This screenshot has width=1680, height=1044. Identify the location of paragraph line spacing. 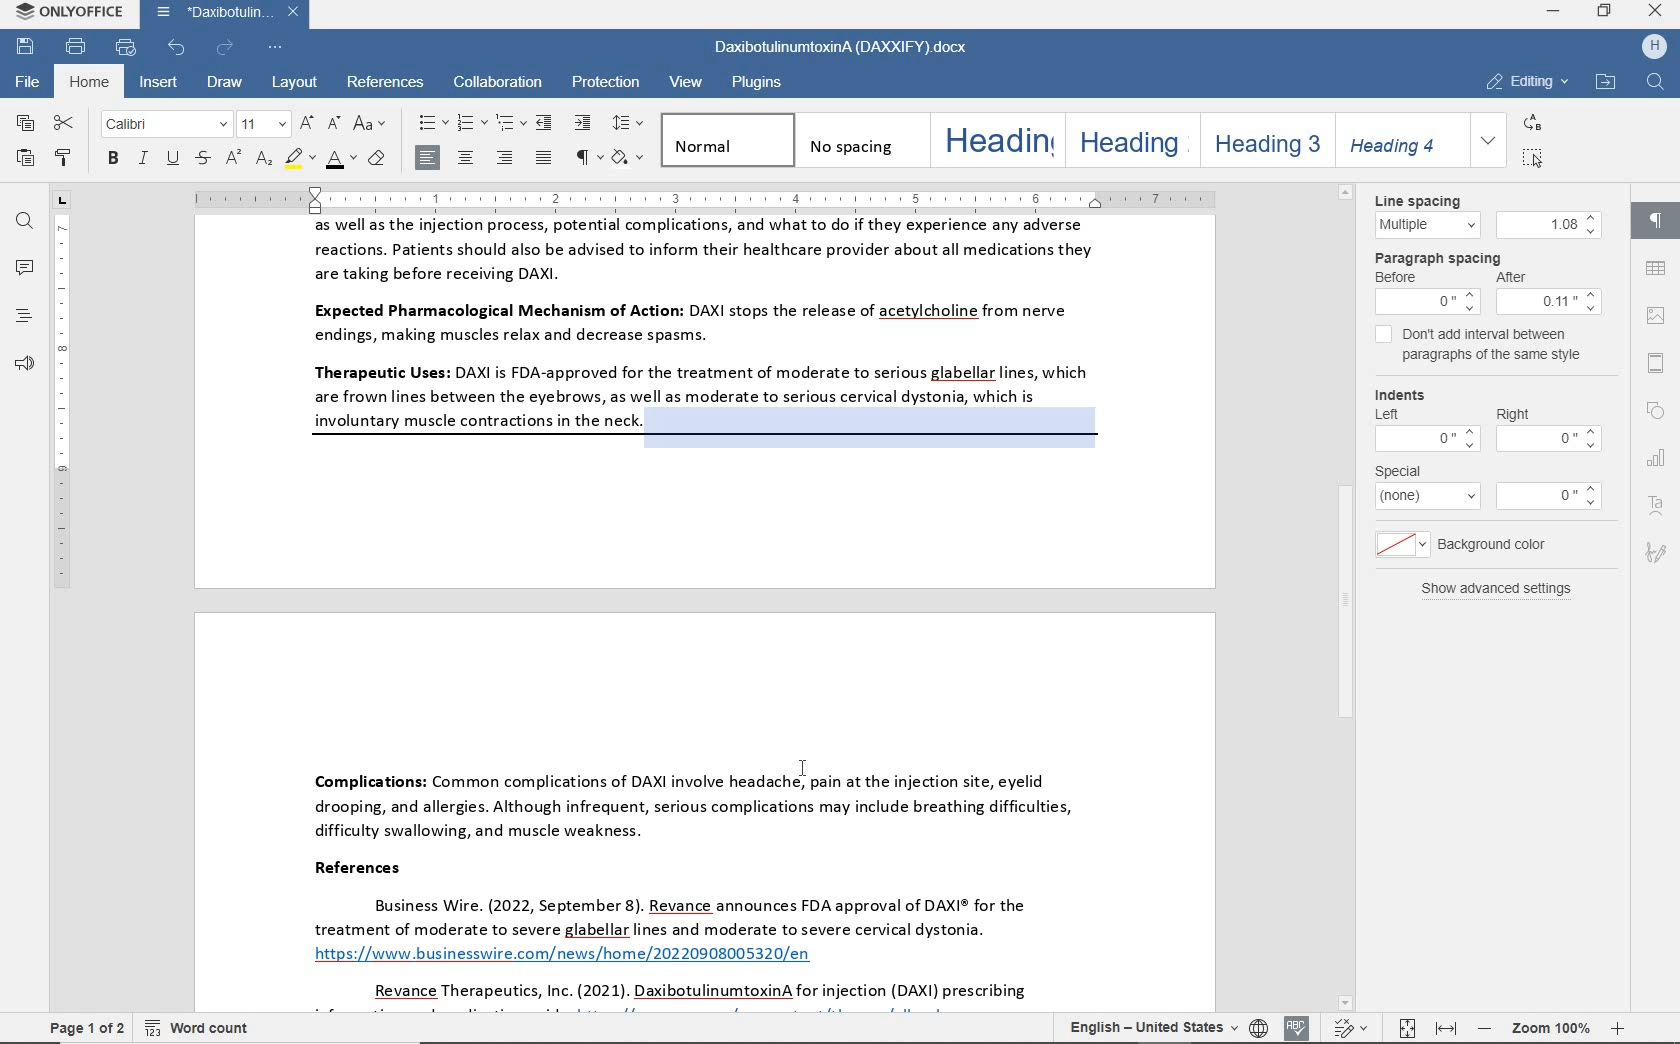
(629, 123).